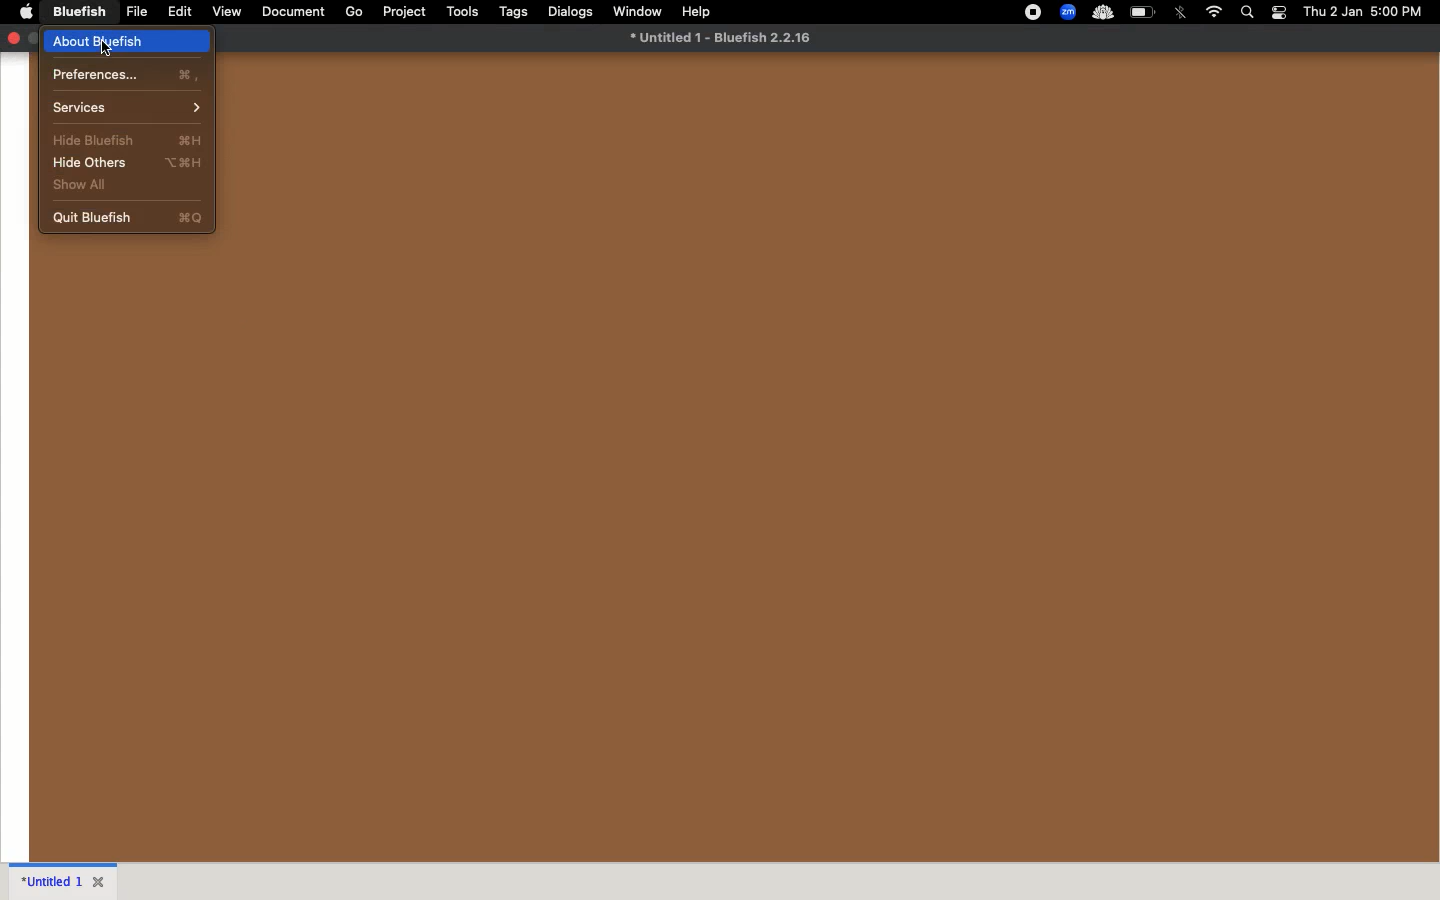 The height and width of the screenshot is (900, 1440). What do you see at coordinates (76, 12) in the screenshot?
I see `bluefish` at bounding box center [76, 12].